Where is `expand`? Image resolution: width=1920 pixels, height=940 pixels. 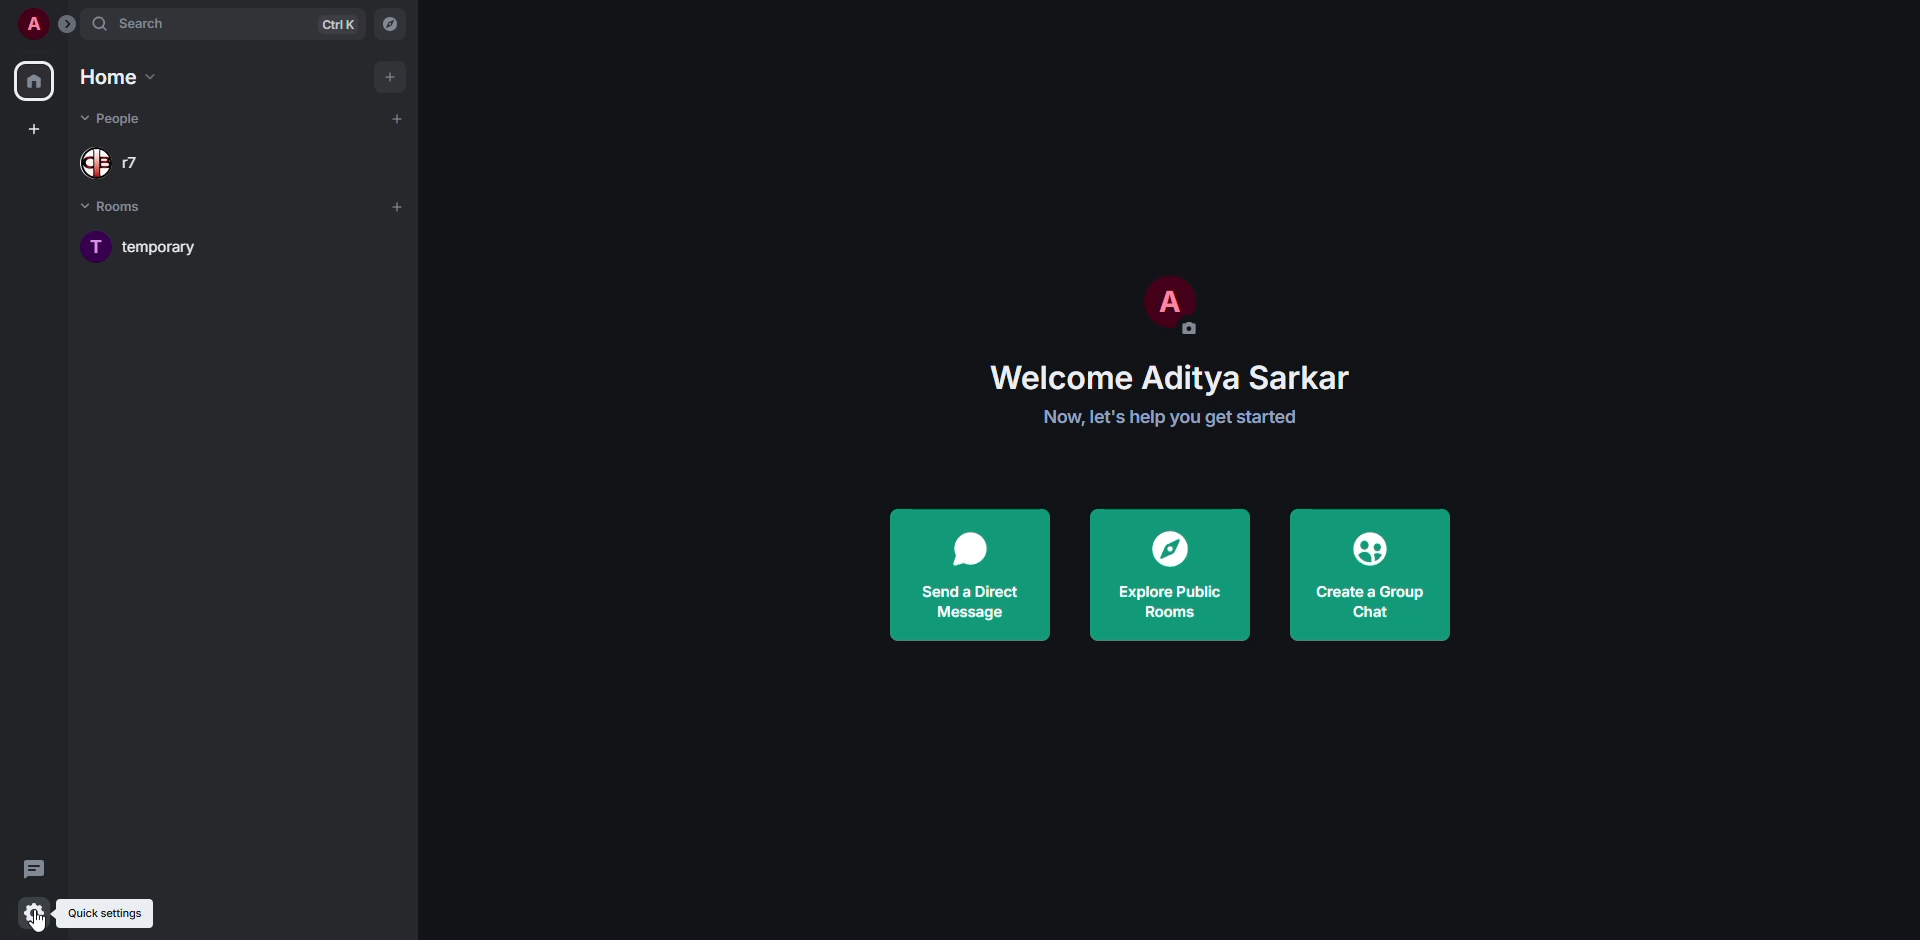
expand is located at coordinates (66, 25).